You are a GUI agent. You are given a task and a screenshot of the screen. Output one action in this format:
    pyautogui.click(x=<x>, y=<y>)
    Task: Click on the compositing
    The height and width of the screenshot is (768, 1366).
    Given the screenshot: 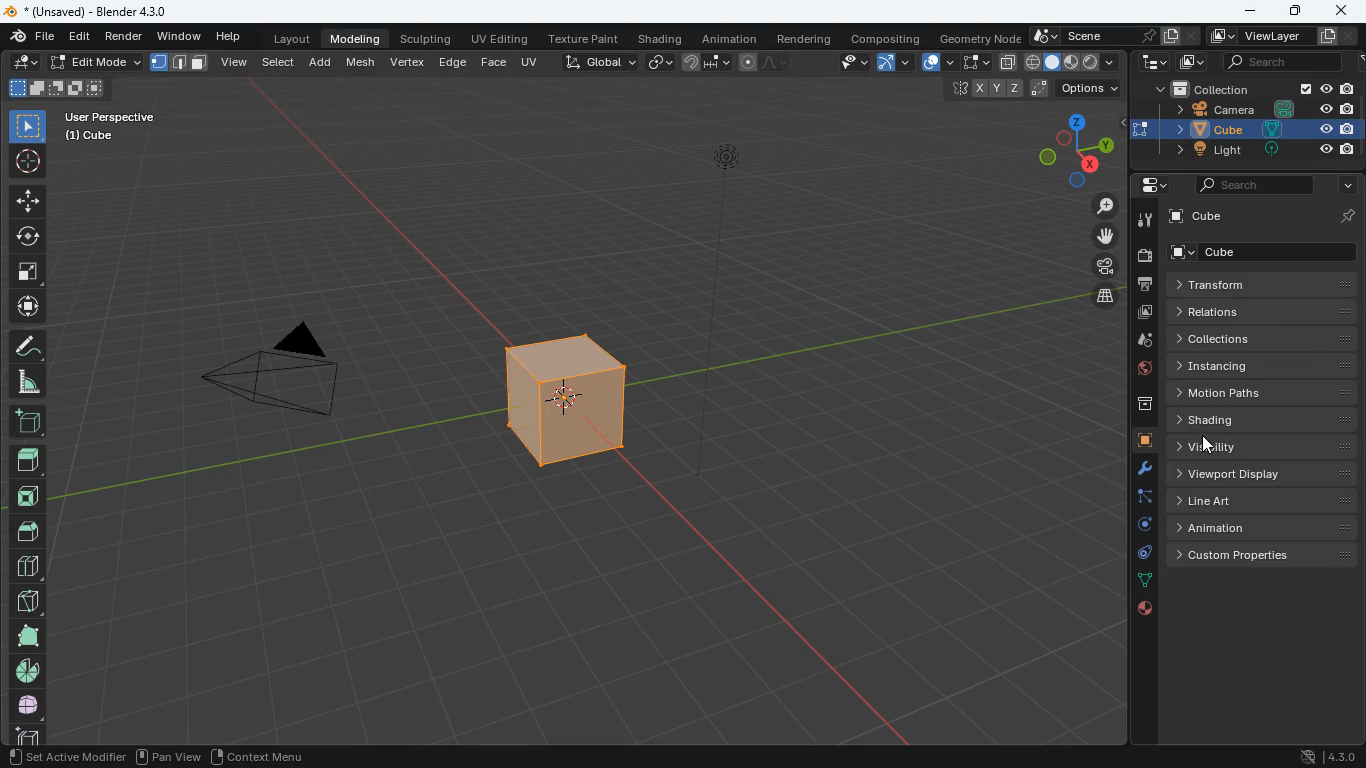 What is the action you would take?
    pyautogui.click(x=884, y=38)
    